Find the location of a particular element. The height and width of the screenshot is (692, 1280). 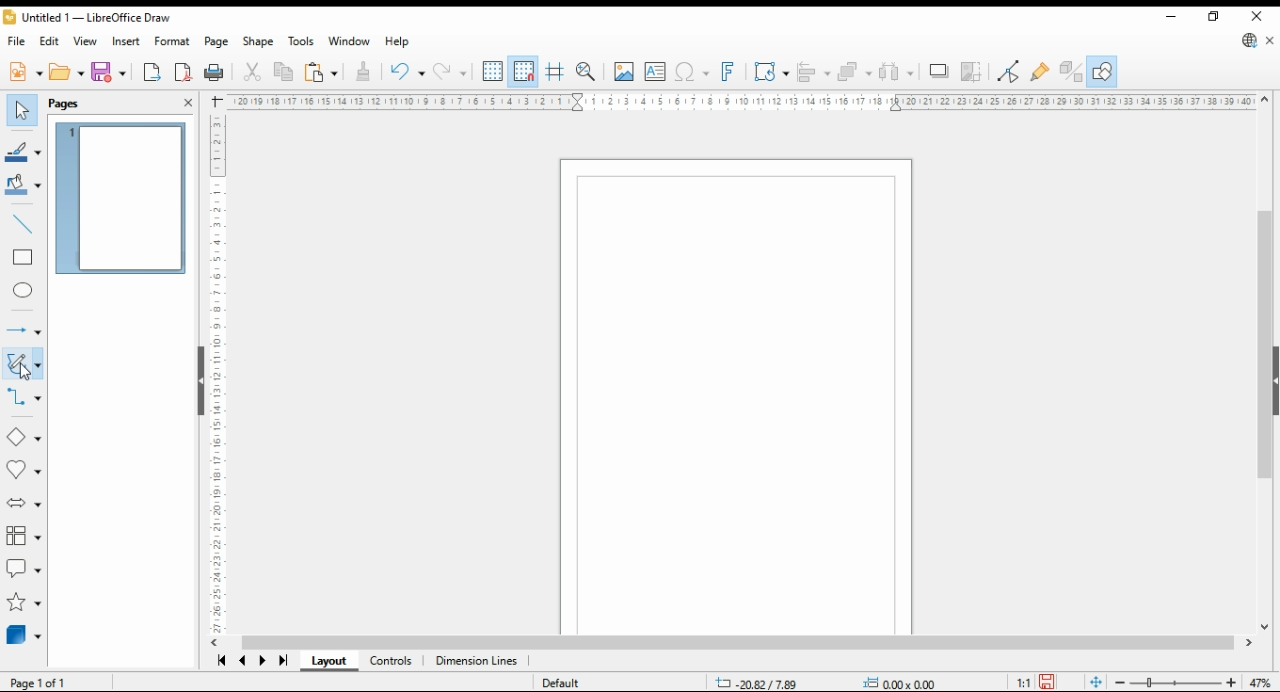

minimize is located at coordinates (1170, 14).